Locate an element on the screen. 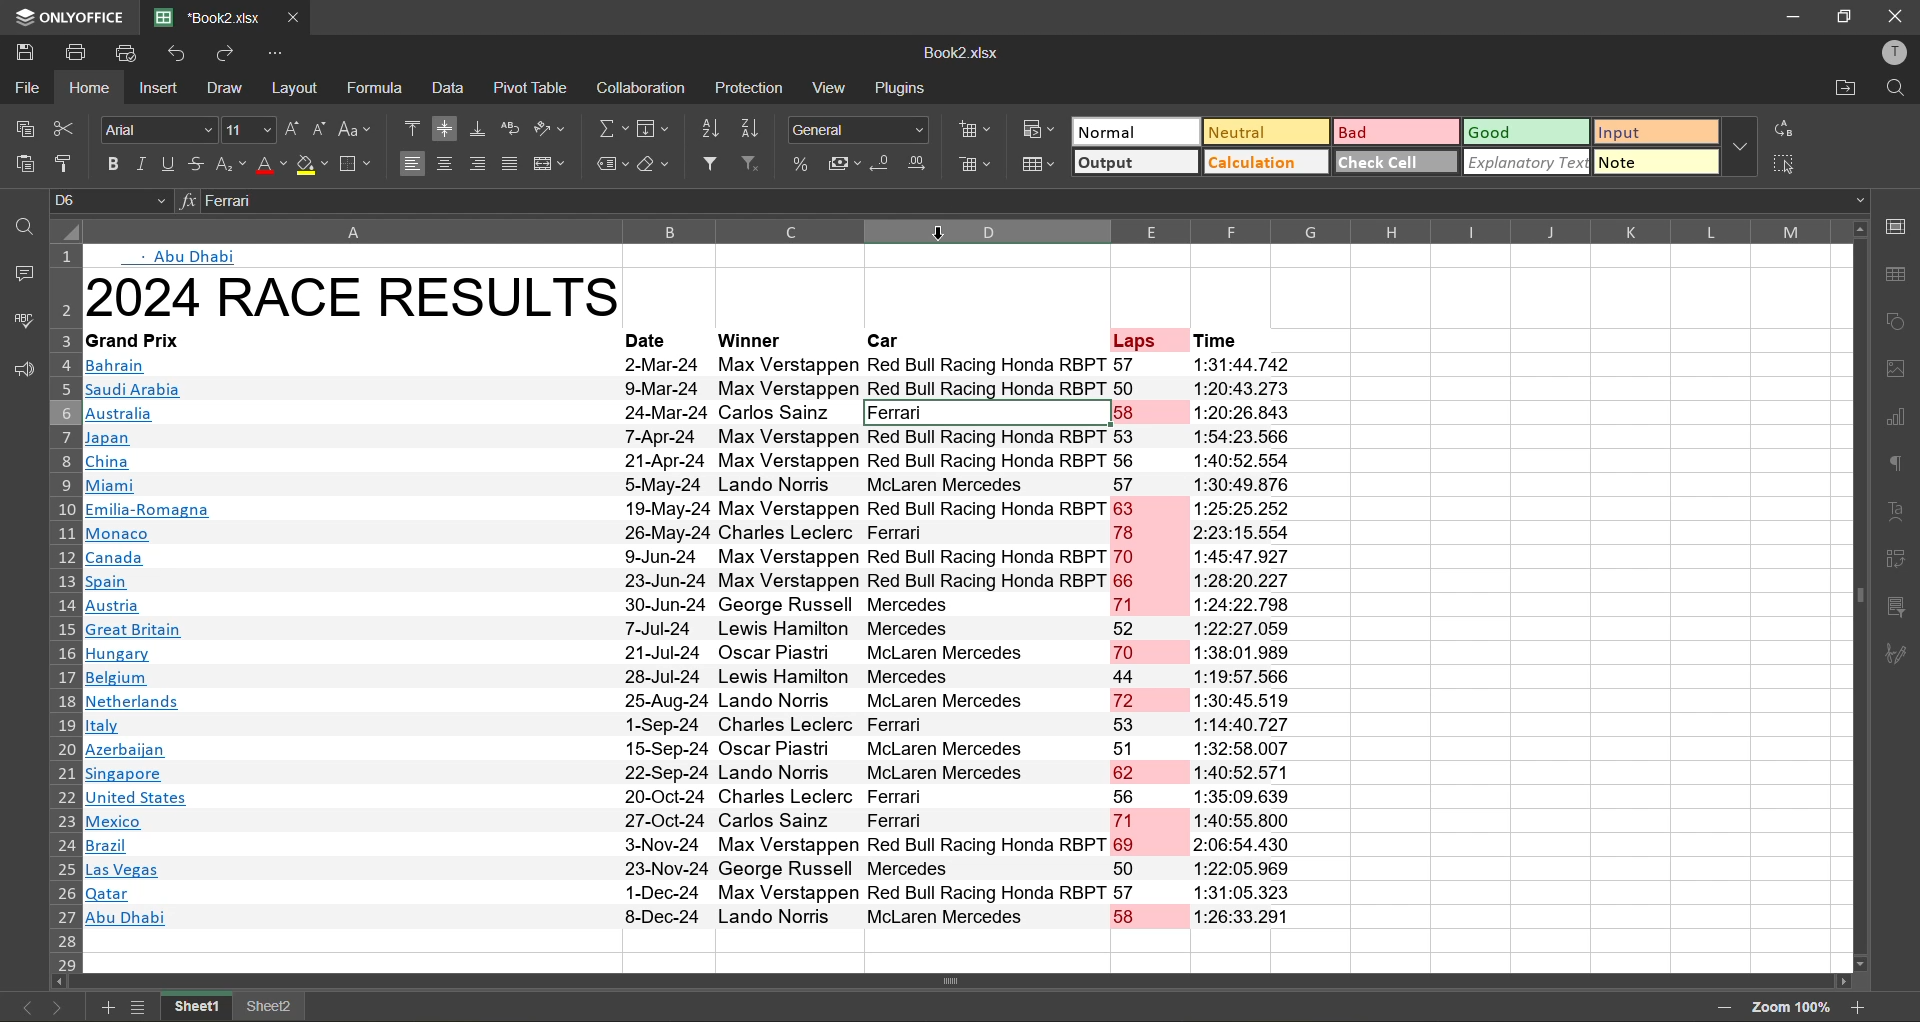 The image size is (1920, 1022). slicer is located at coordinates (1902, 611).